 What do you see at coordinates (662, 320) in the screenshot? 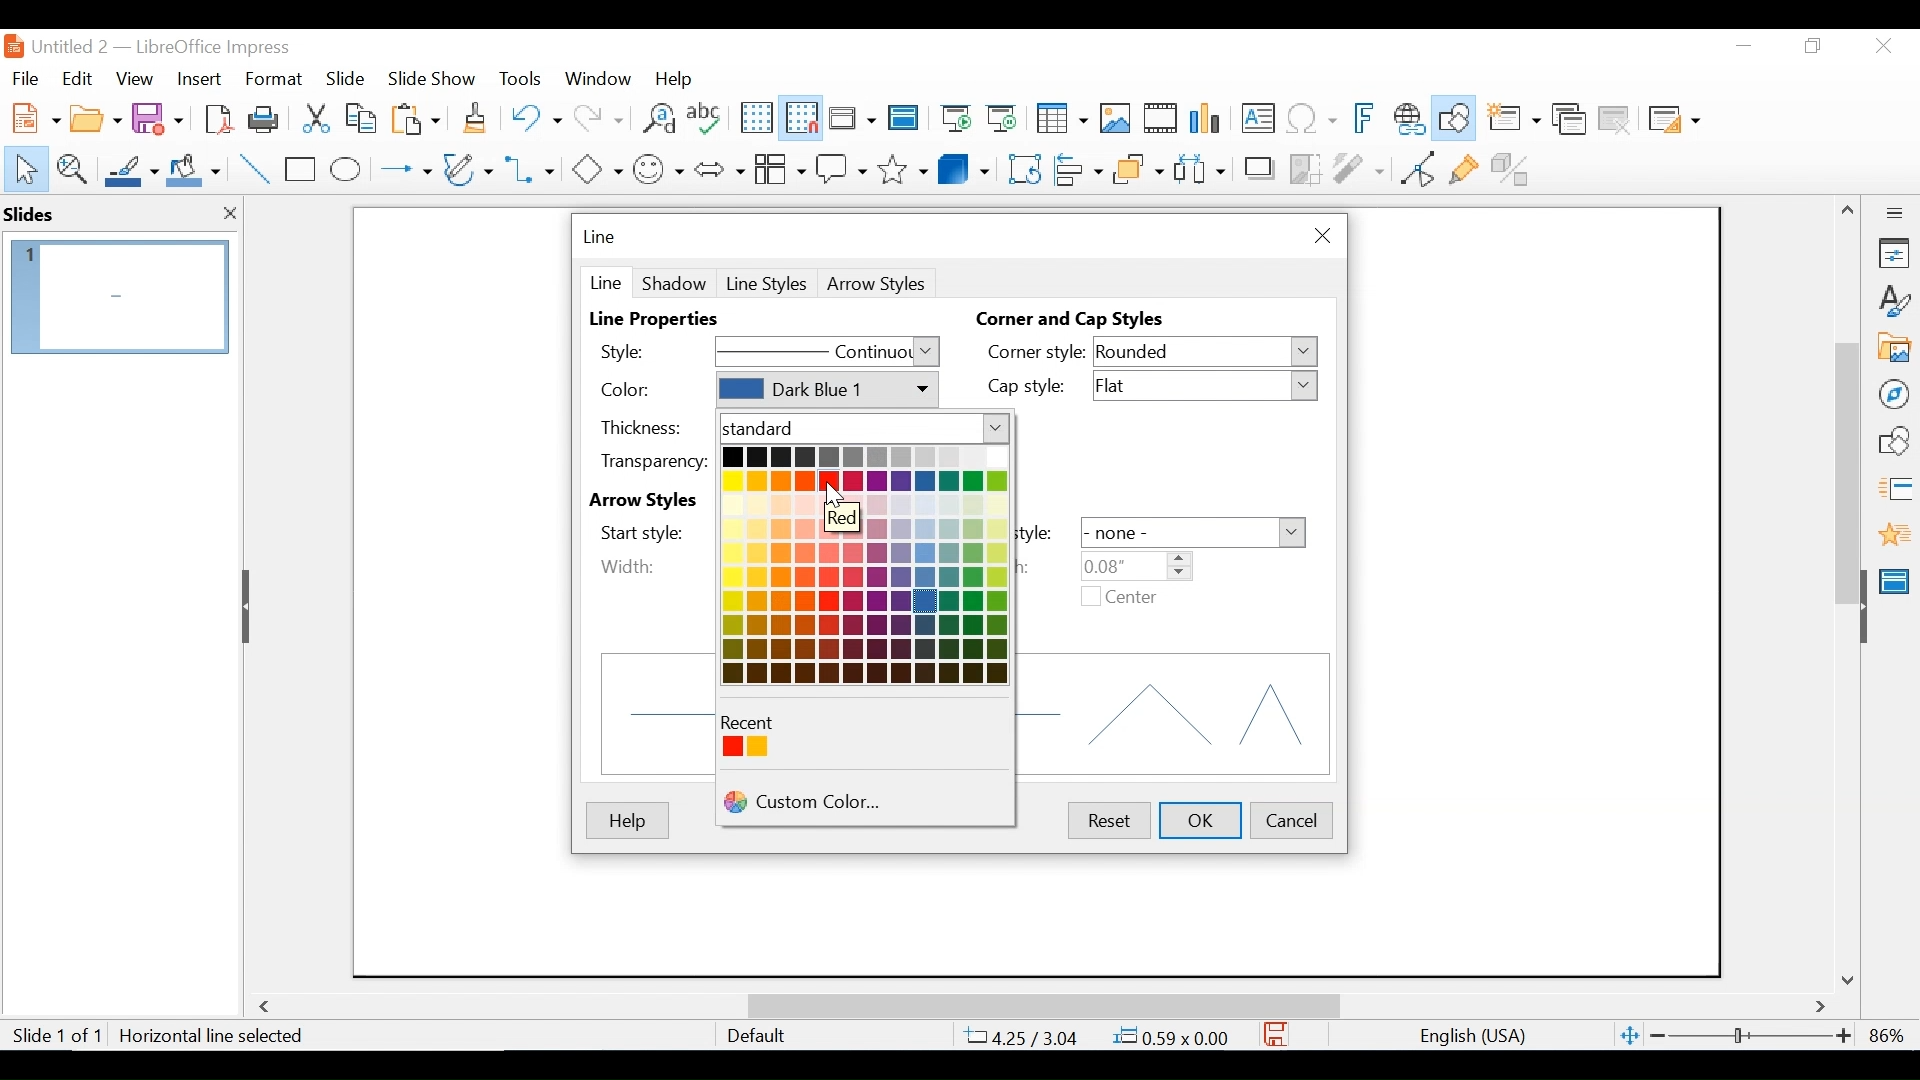
I see `Line Properties` at bounding box center [662, 320].